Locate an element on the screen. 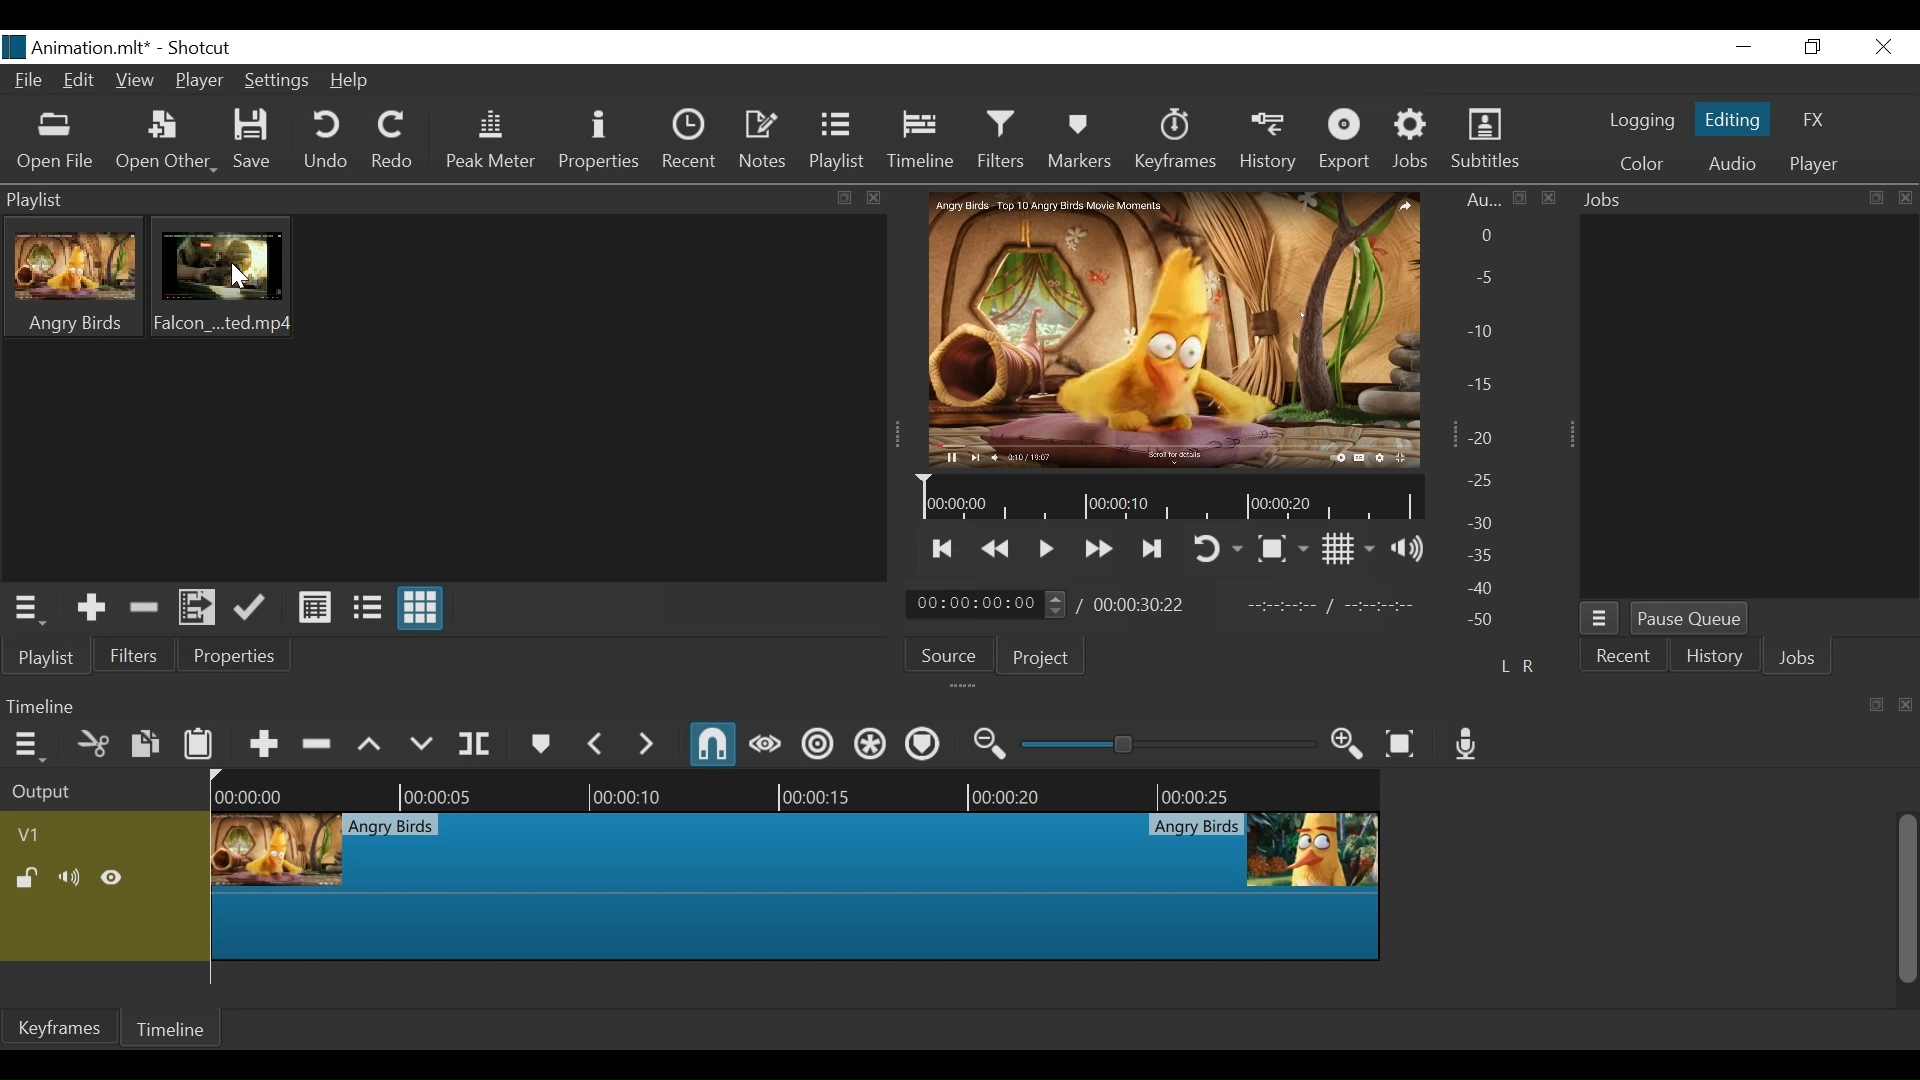 Image resolution: width=1920 pixels, height=1080 pixels. Undo is located at coordinates (327, 141).